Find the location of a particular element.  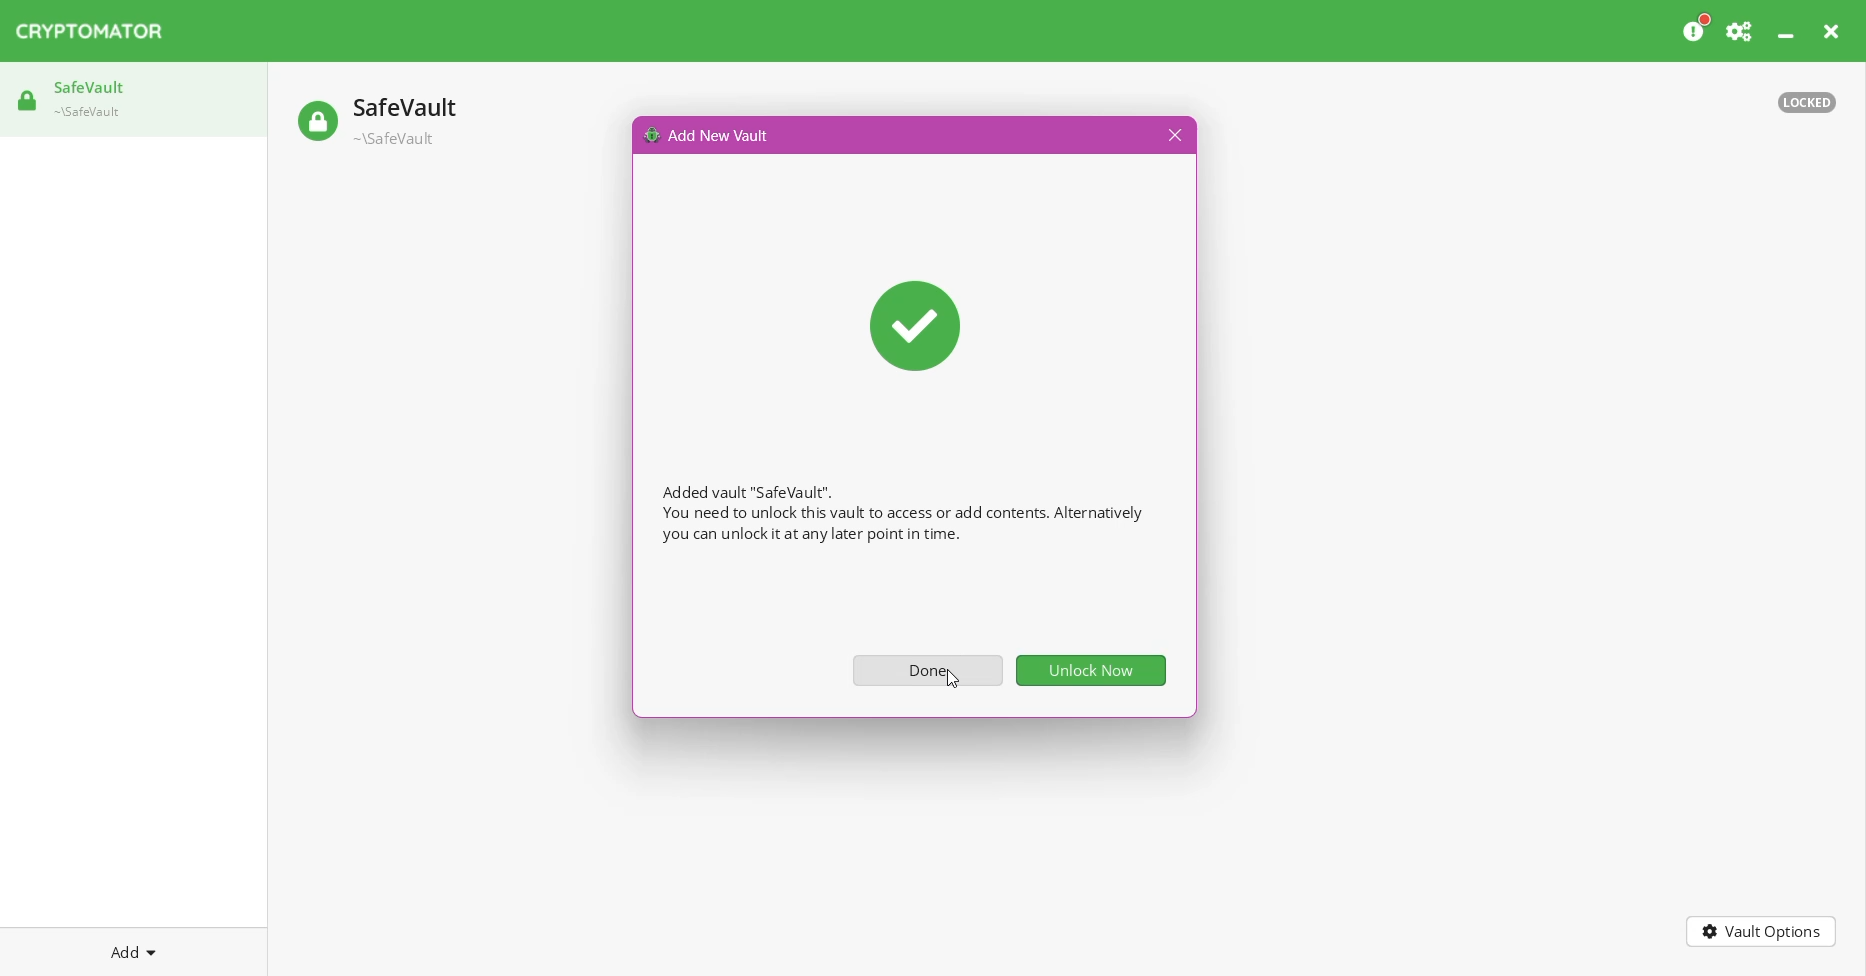

Cursor is located at coordinates (954, 678).